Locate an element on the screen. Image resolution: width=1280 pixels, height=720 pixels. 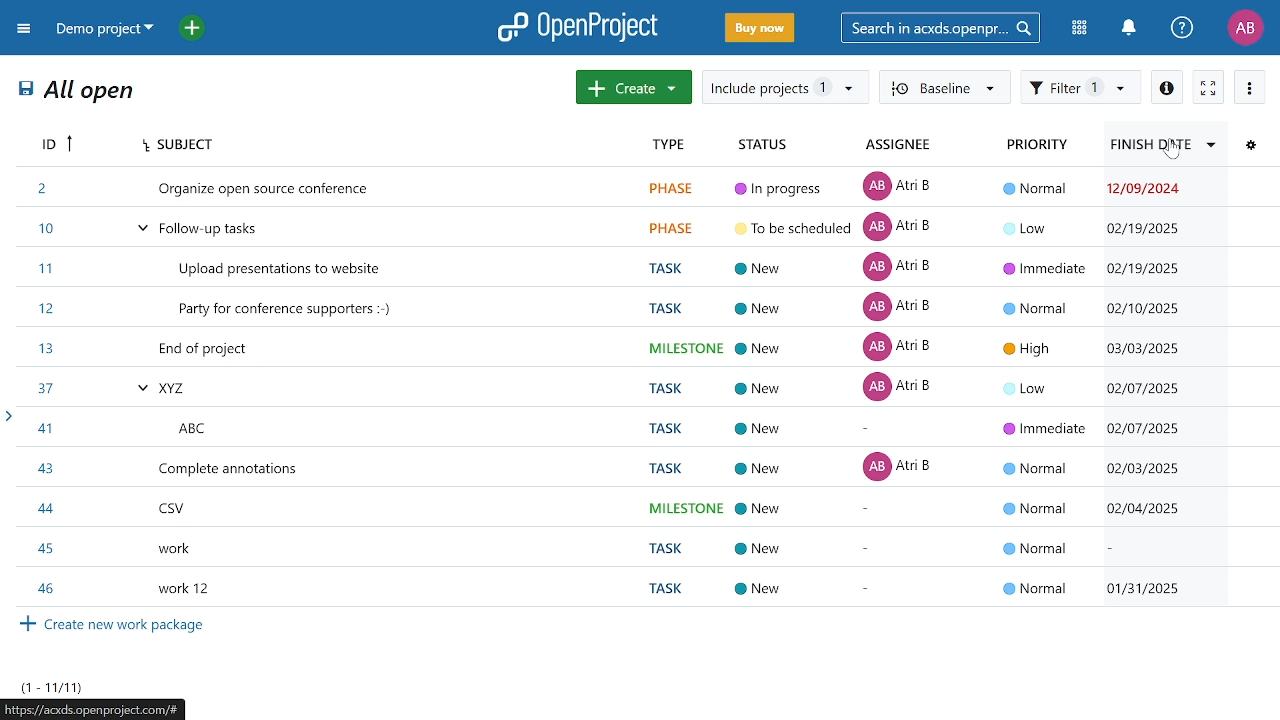
task titled "End of project" is located at coordinates (655, 347).